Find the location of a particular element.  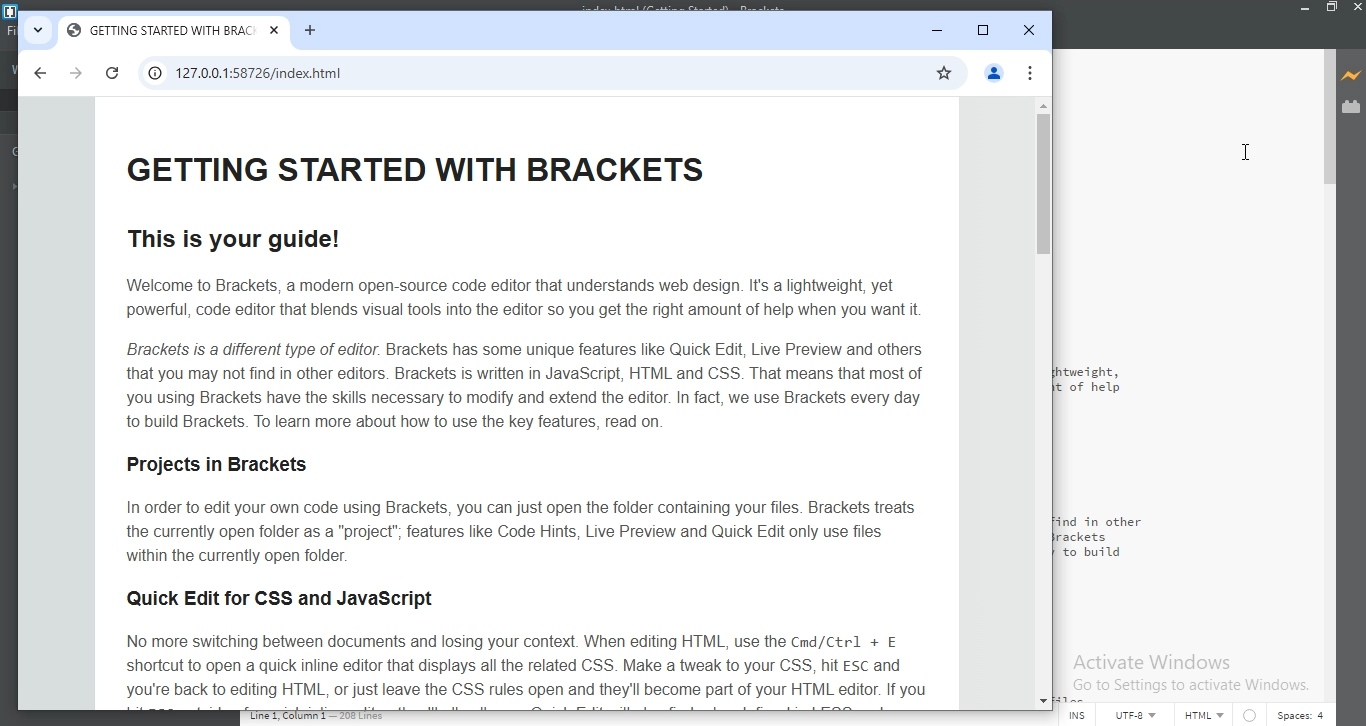

extension manager is located at coordinates (1352, 110).